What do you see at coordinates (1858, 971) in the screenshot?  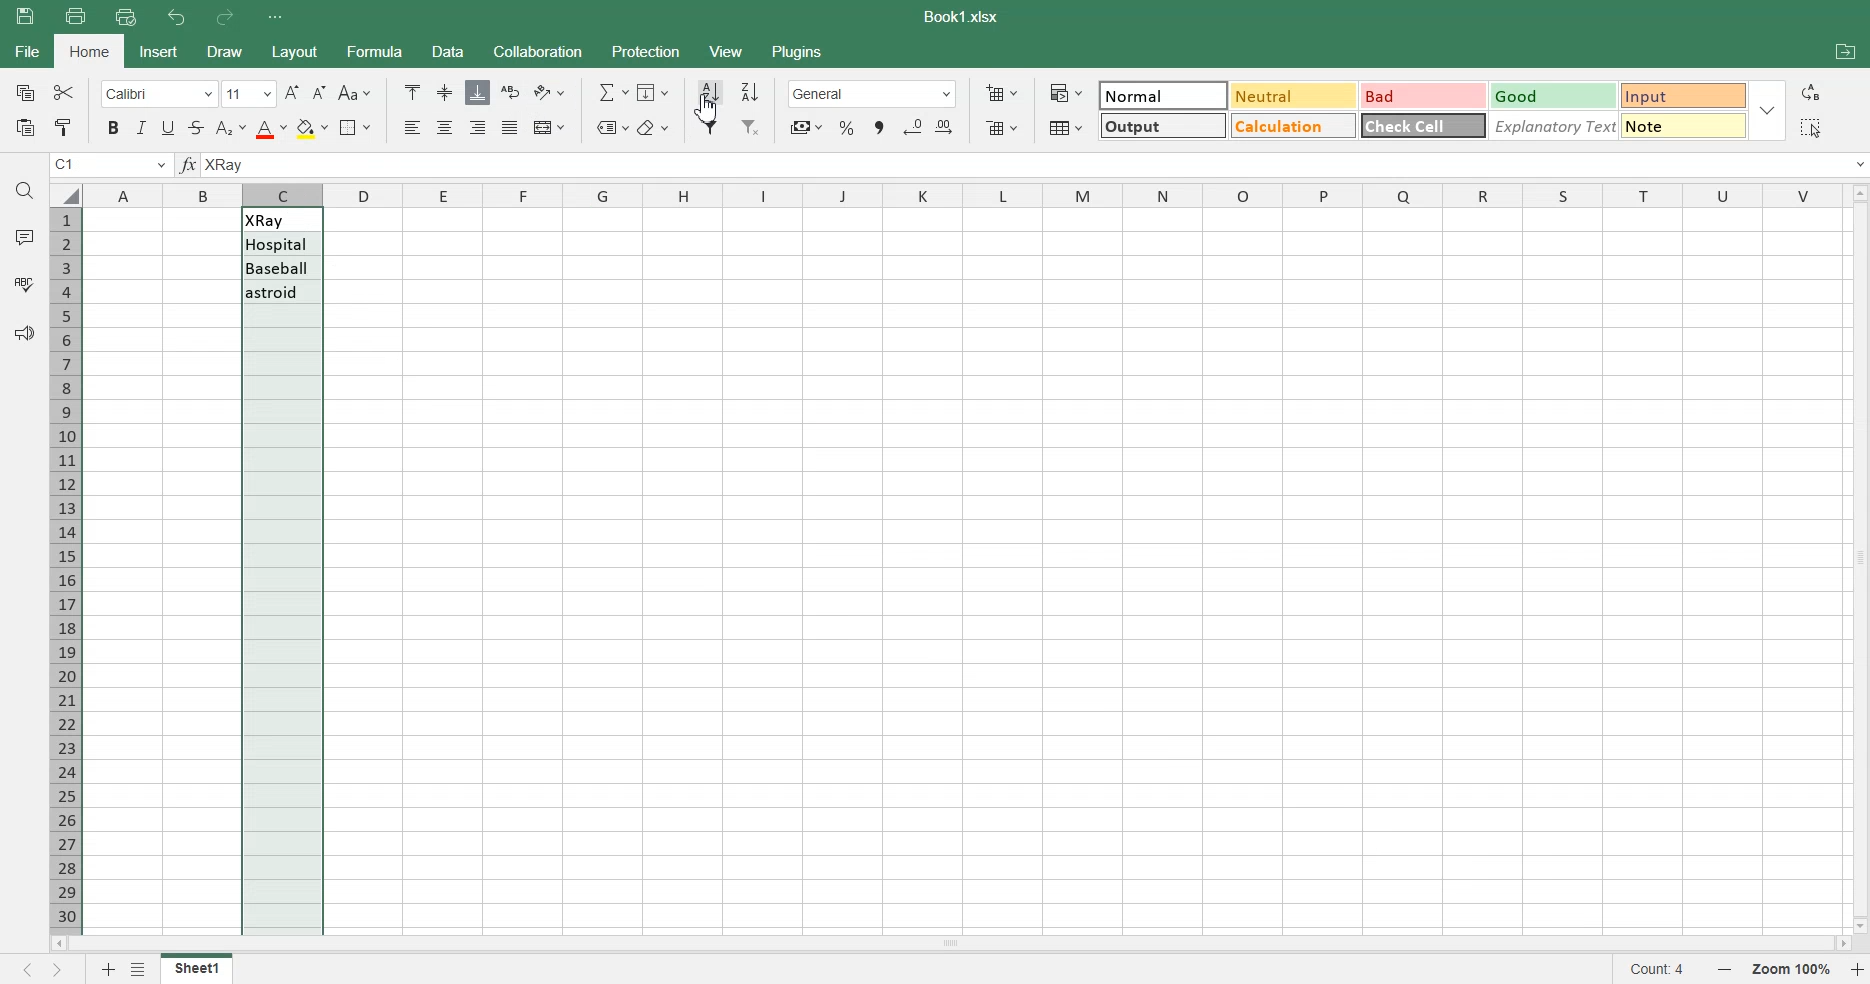 I see `zoom in` at bounding box center [1858, 971].